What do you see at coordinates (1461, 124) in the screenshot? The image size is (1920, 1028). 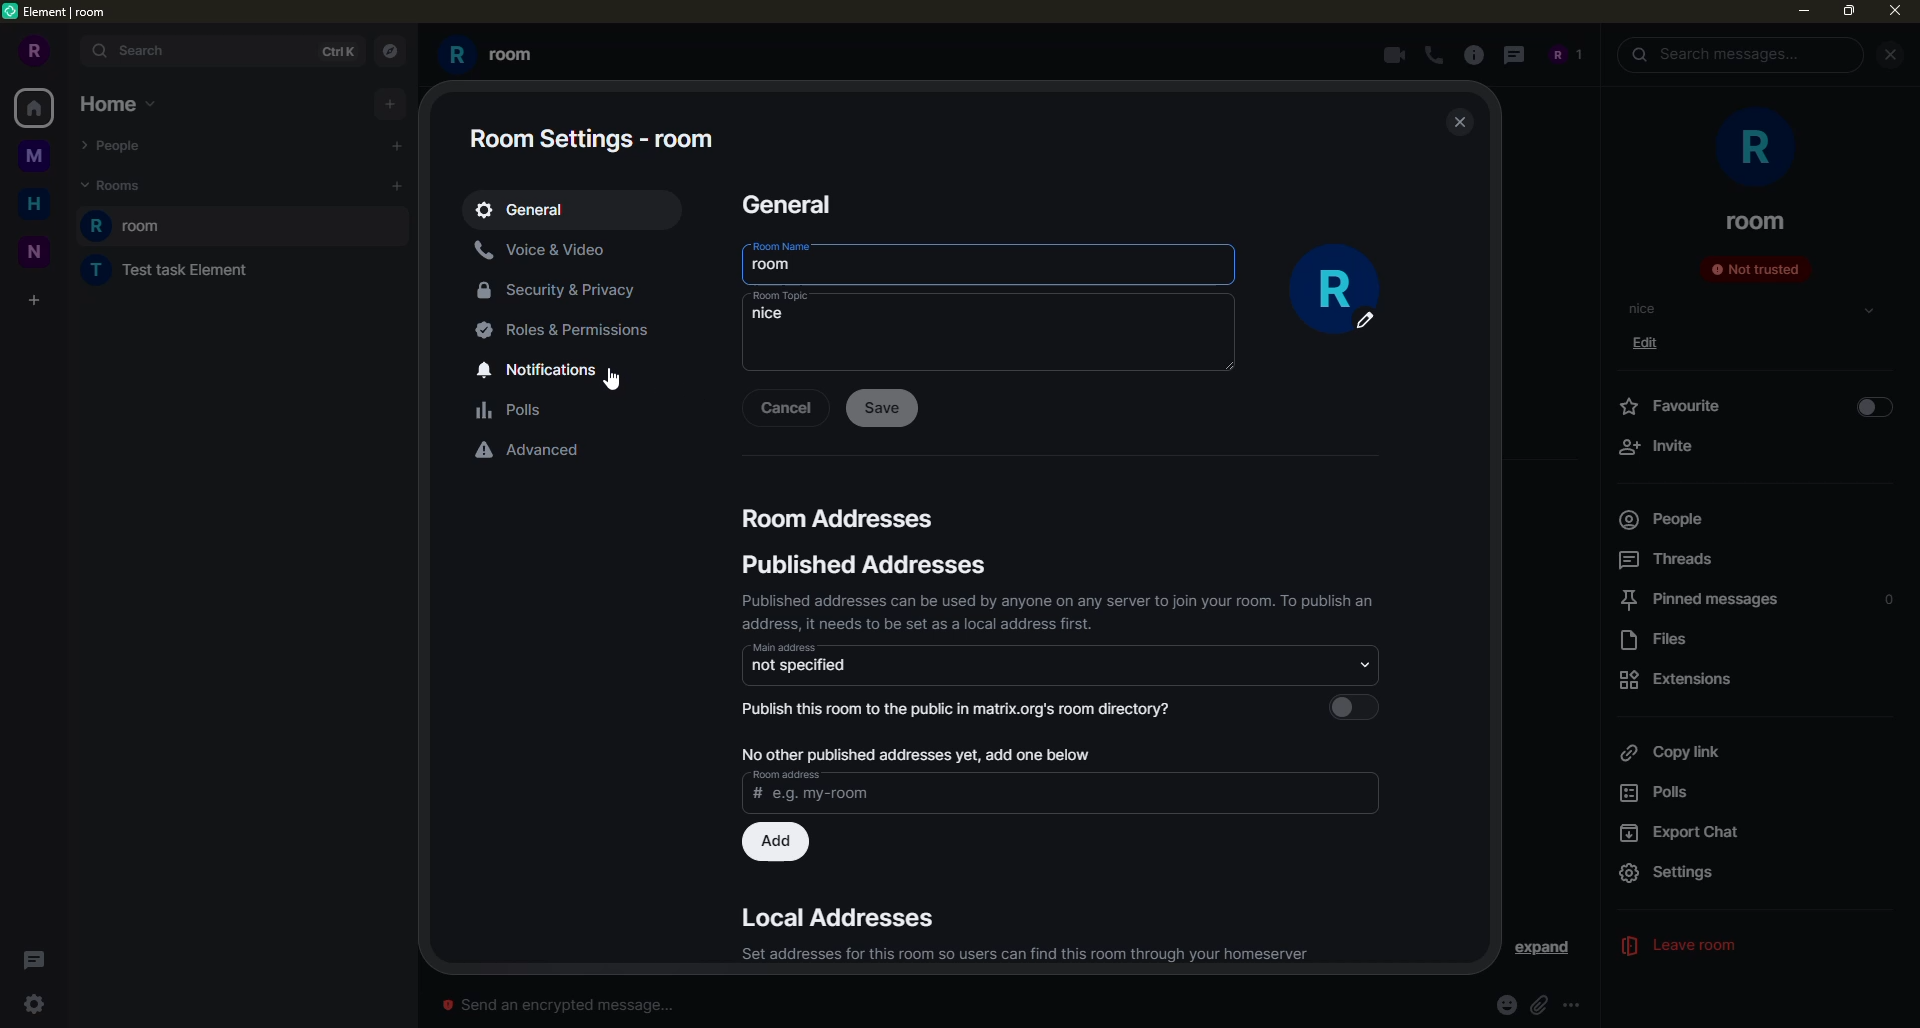 I see `close` at bounding box center [1461, 124].